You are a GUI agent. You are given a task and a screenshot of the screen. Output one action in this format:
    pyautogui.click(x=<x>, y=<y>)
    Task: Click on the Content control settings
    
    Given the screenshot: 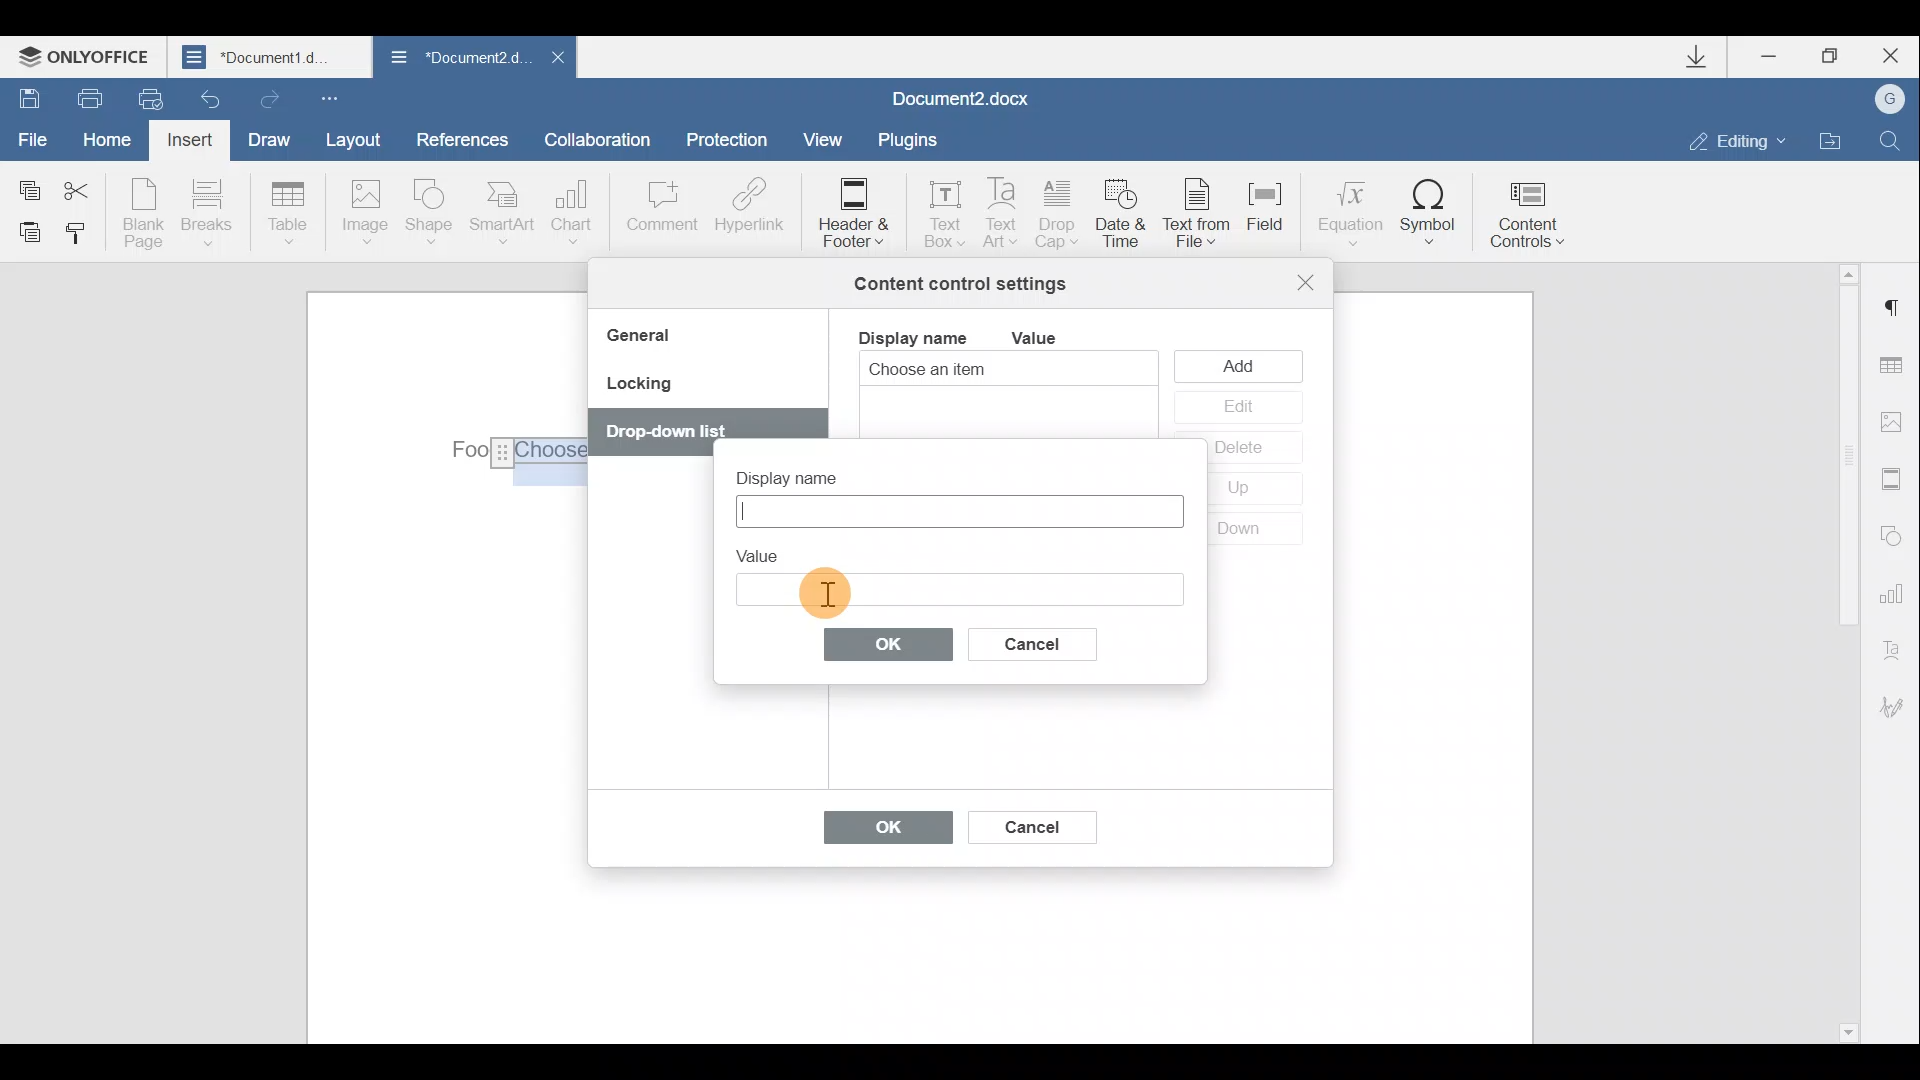 What is the action you would take?
    pyautogui.click(x=960, y=284)
    